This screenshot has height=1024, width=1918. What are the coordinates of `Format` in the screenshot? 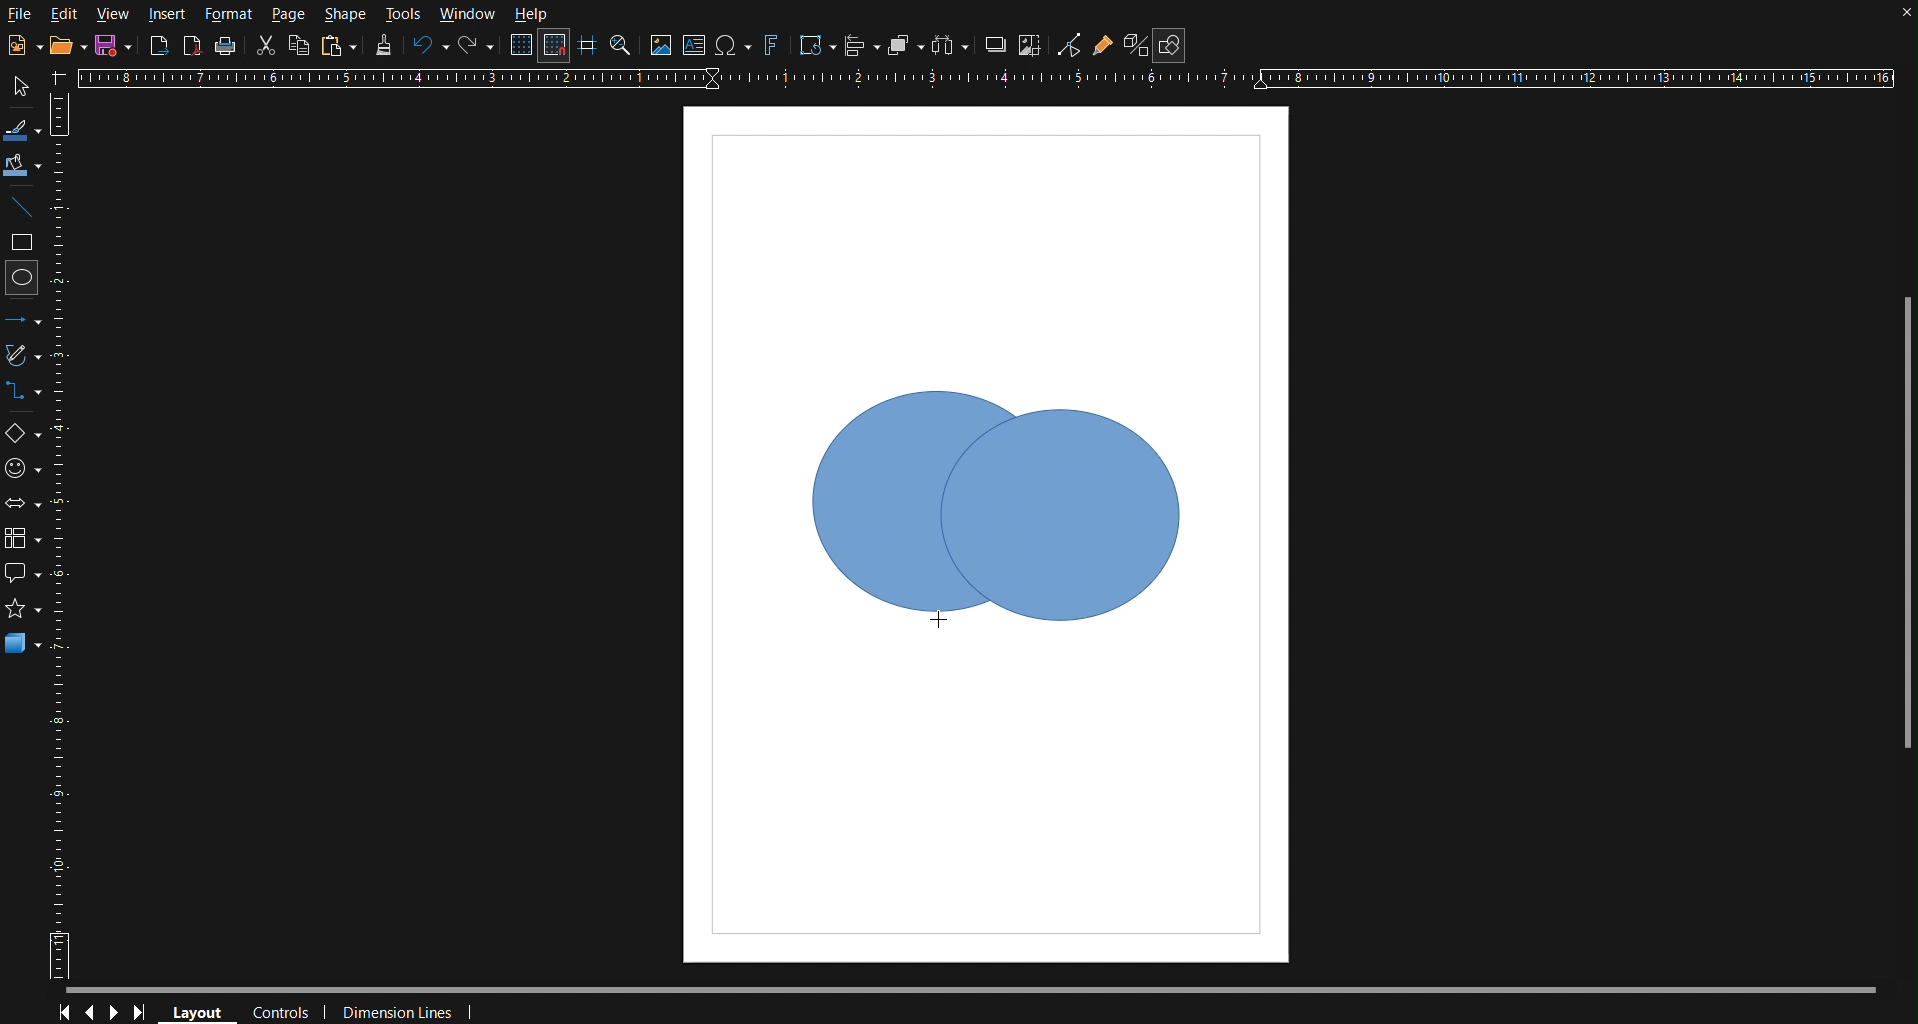 It's located at (234, 12).